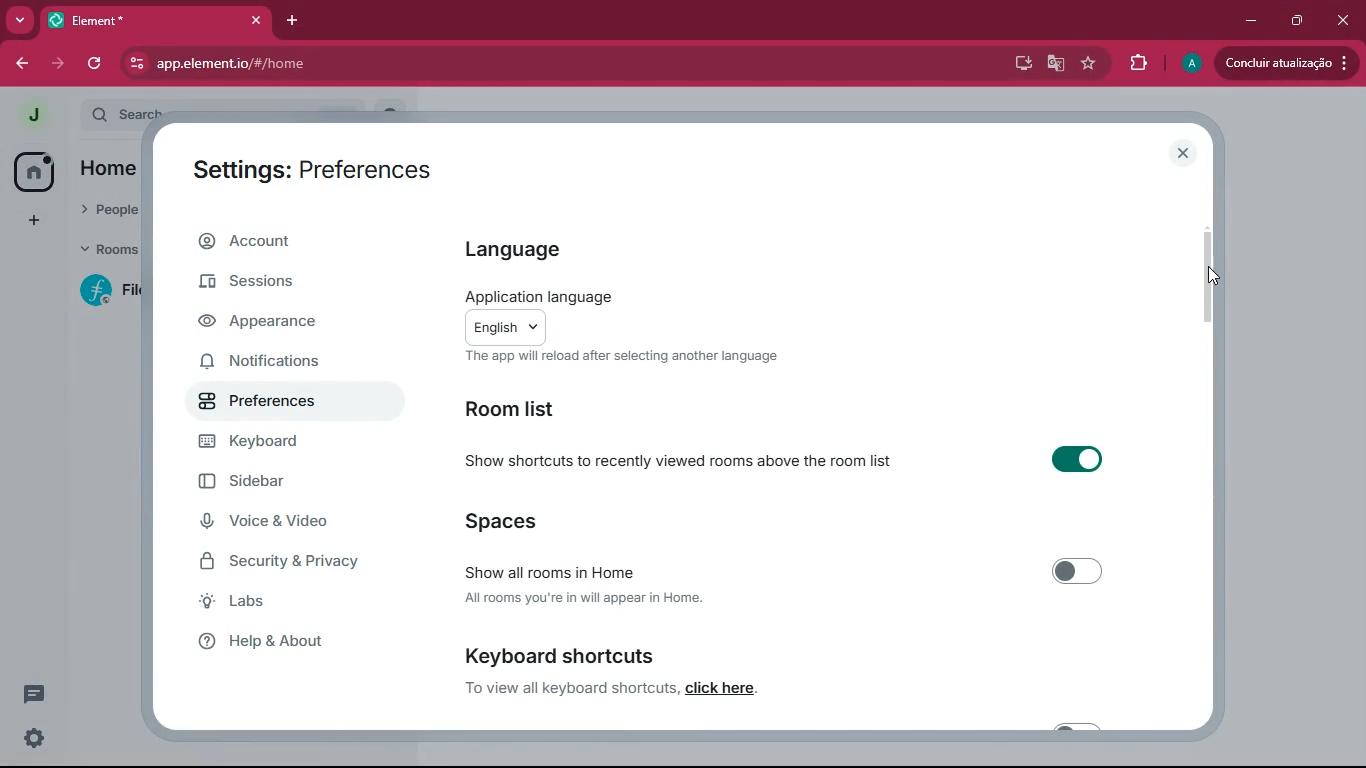 The width and height of the screenshot is (1366, 768). I want to click on google translate, so click(1054, 65).